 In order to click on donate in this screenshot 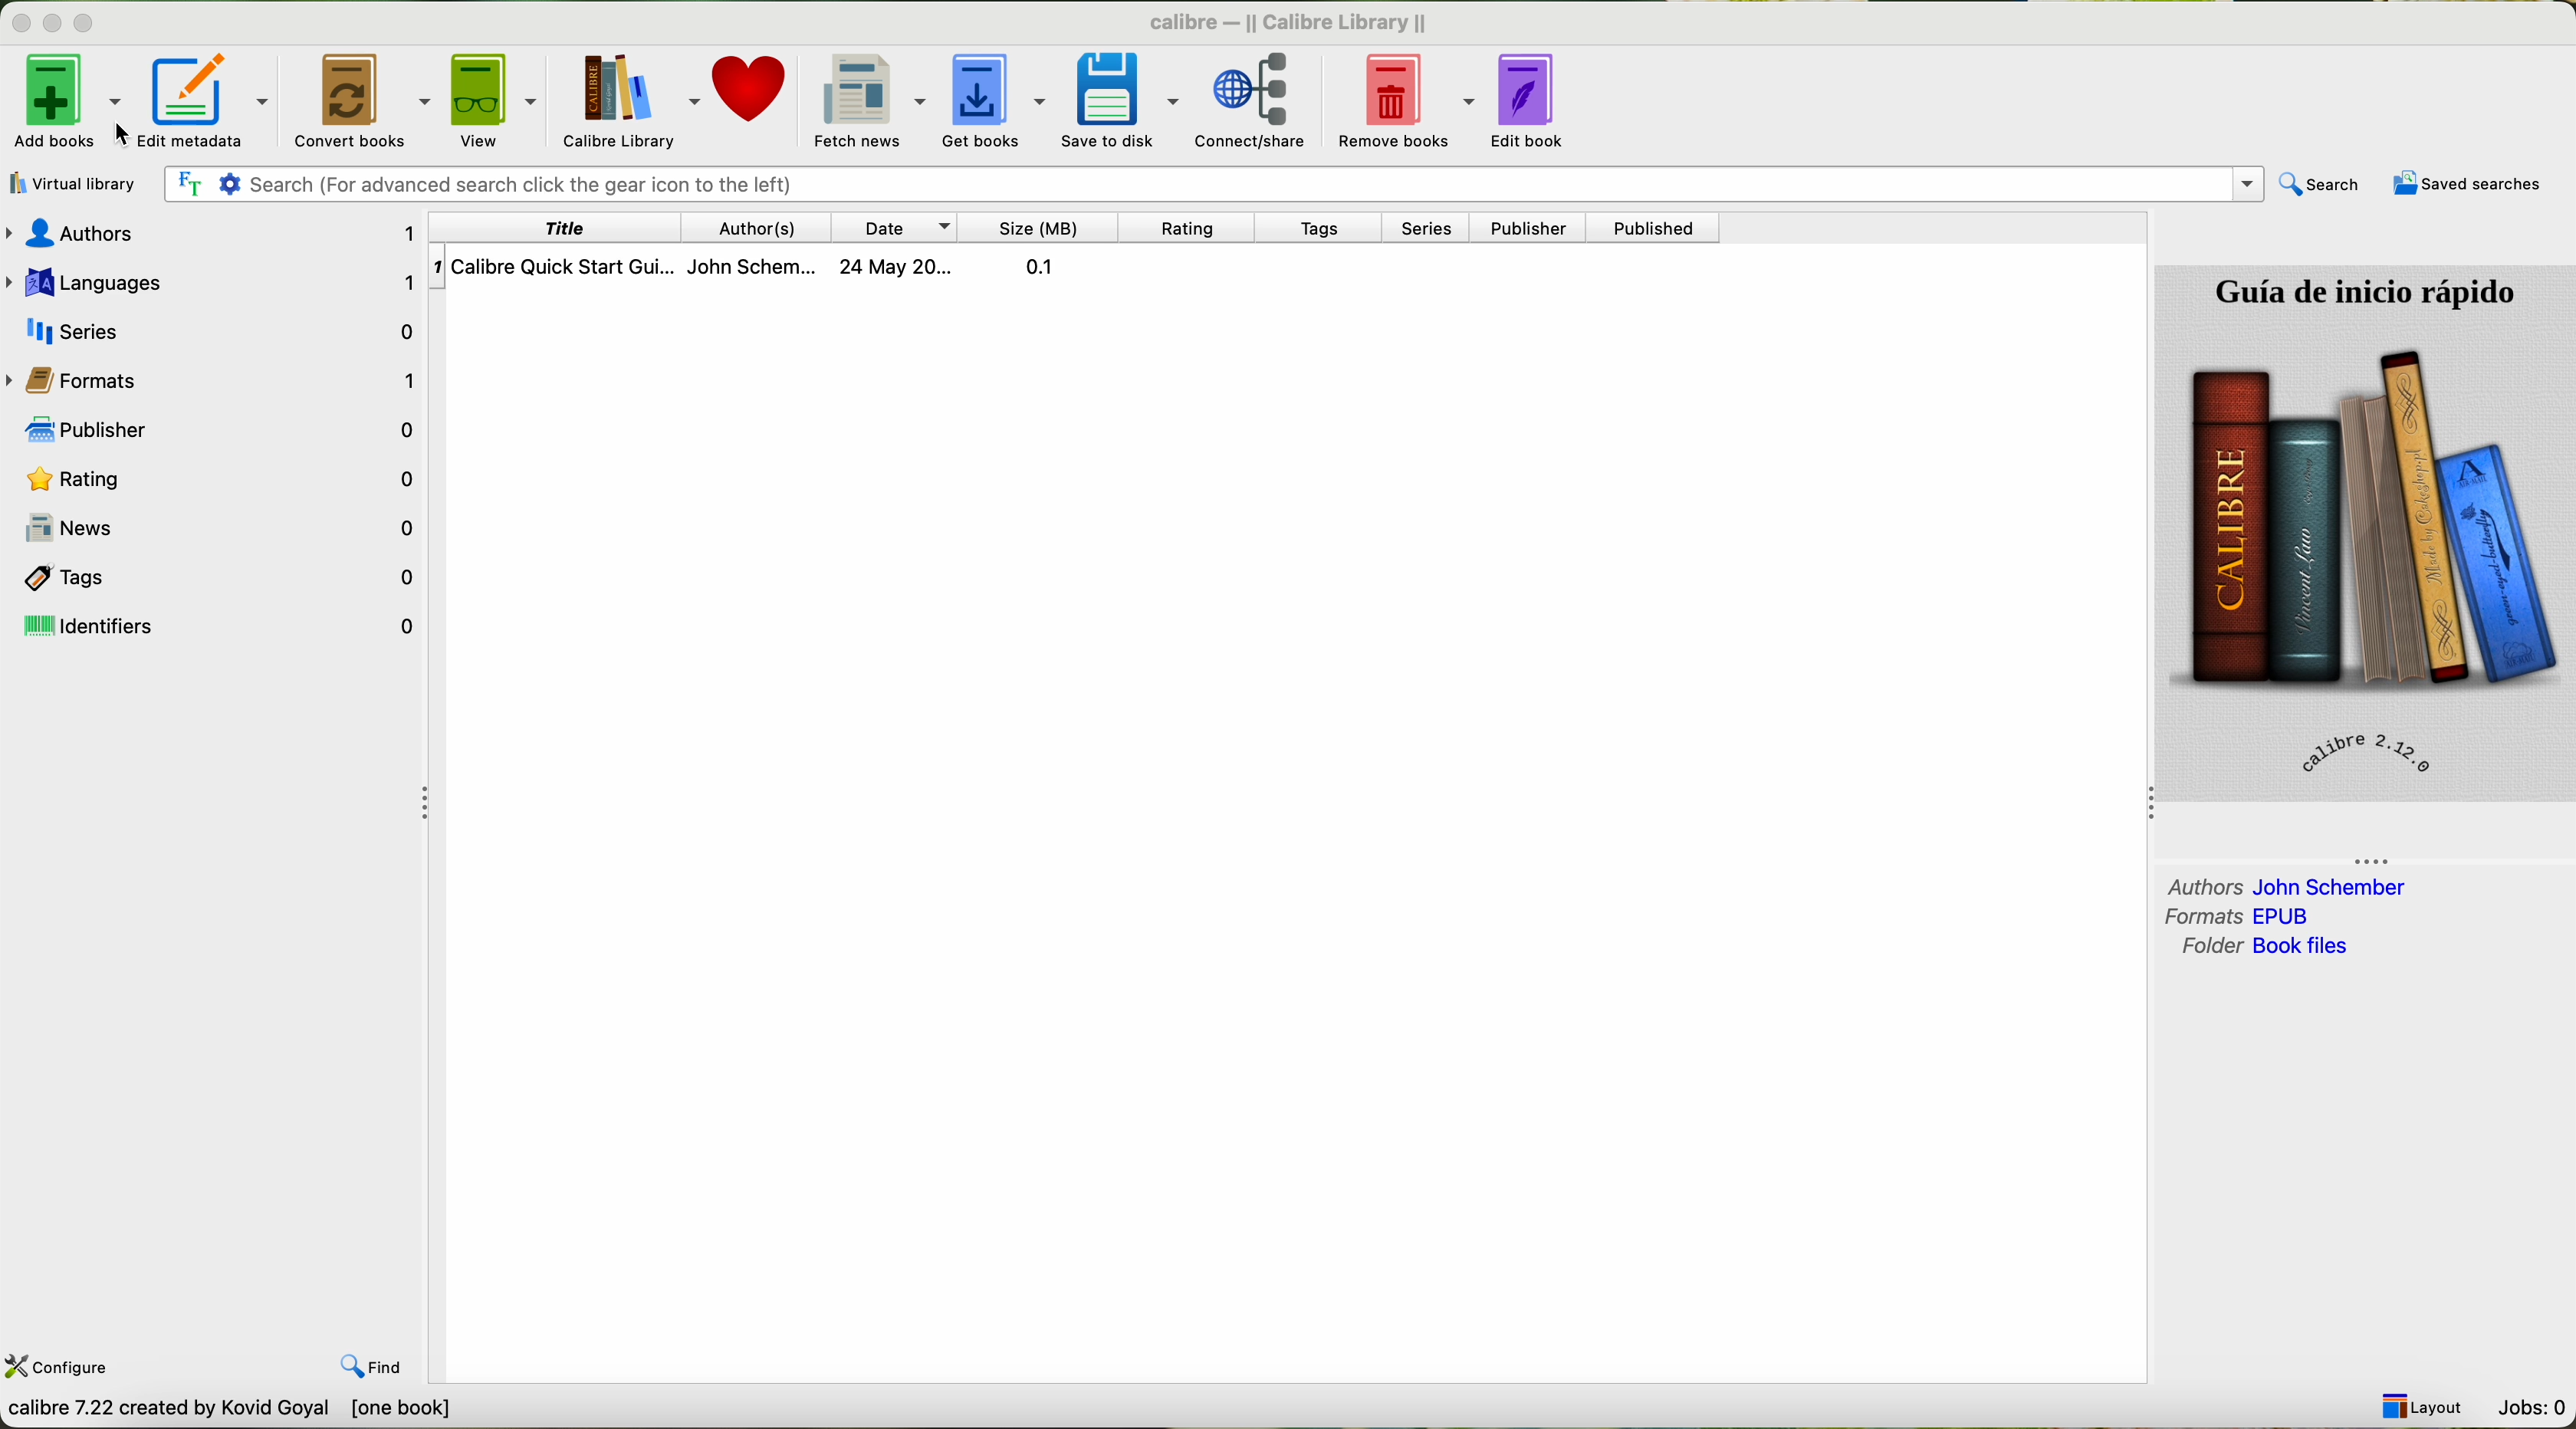, I will do `click(752, 88)`.